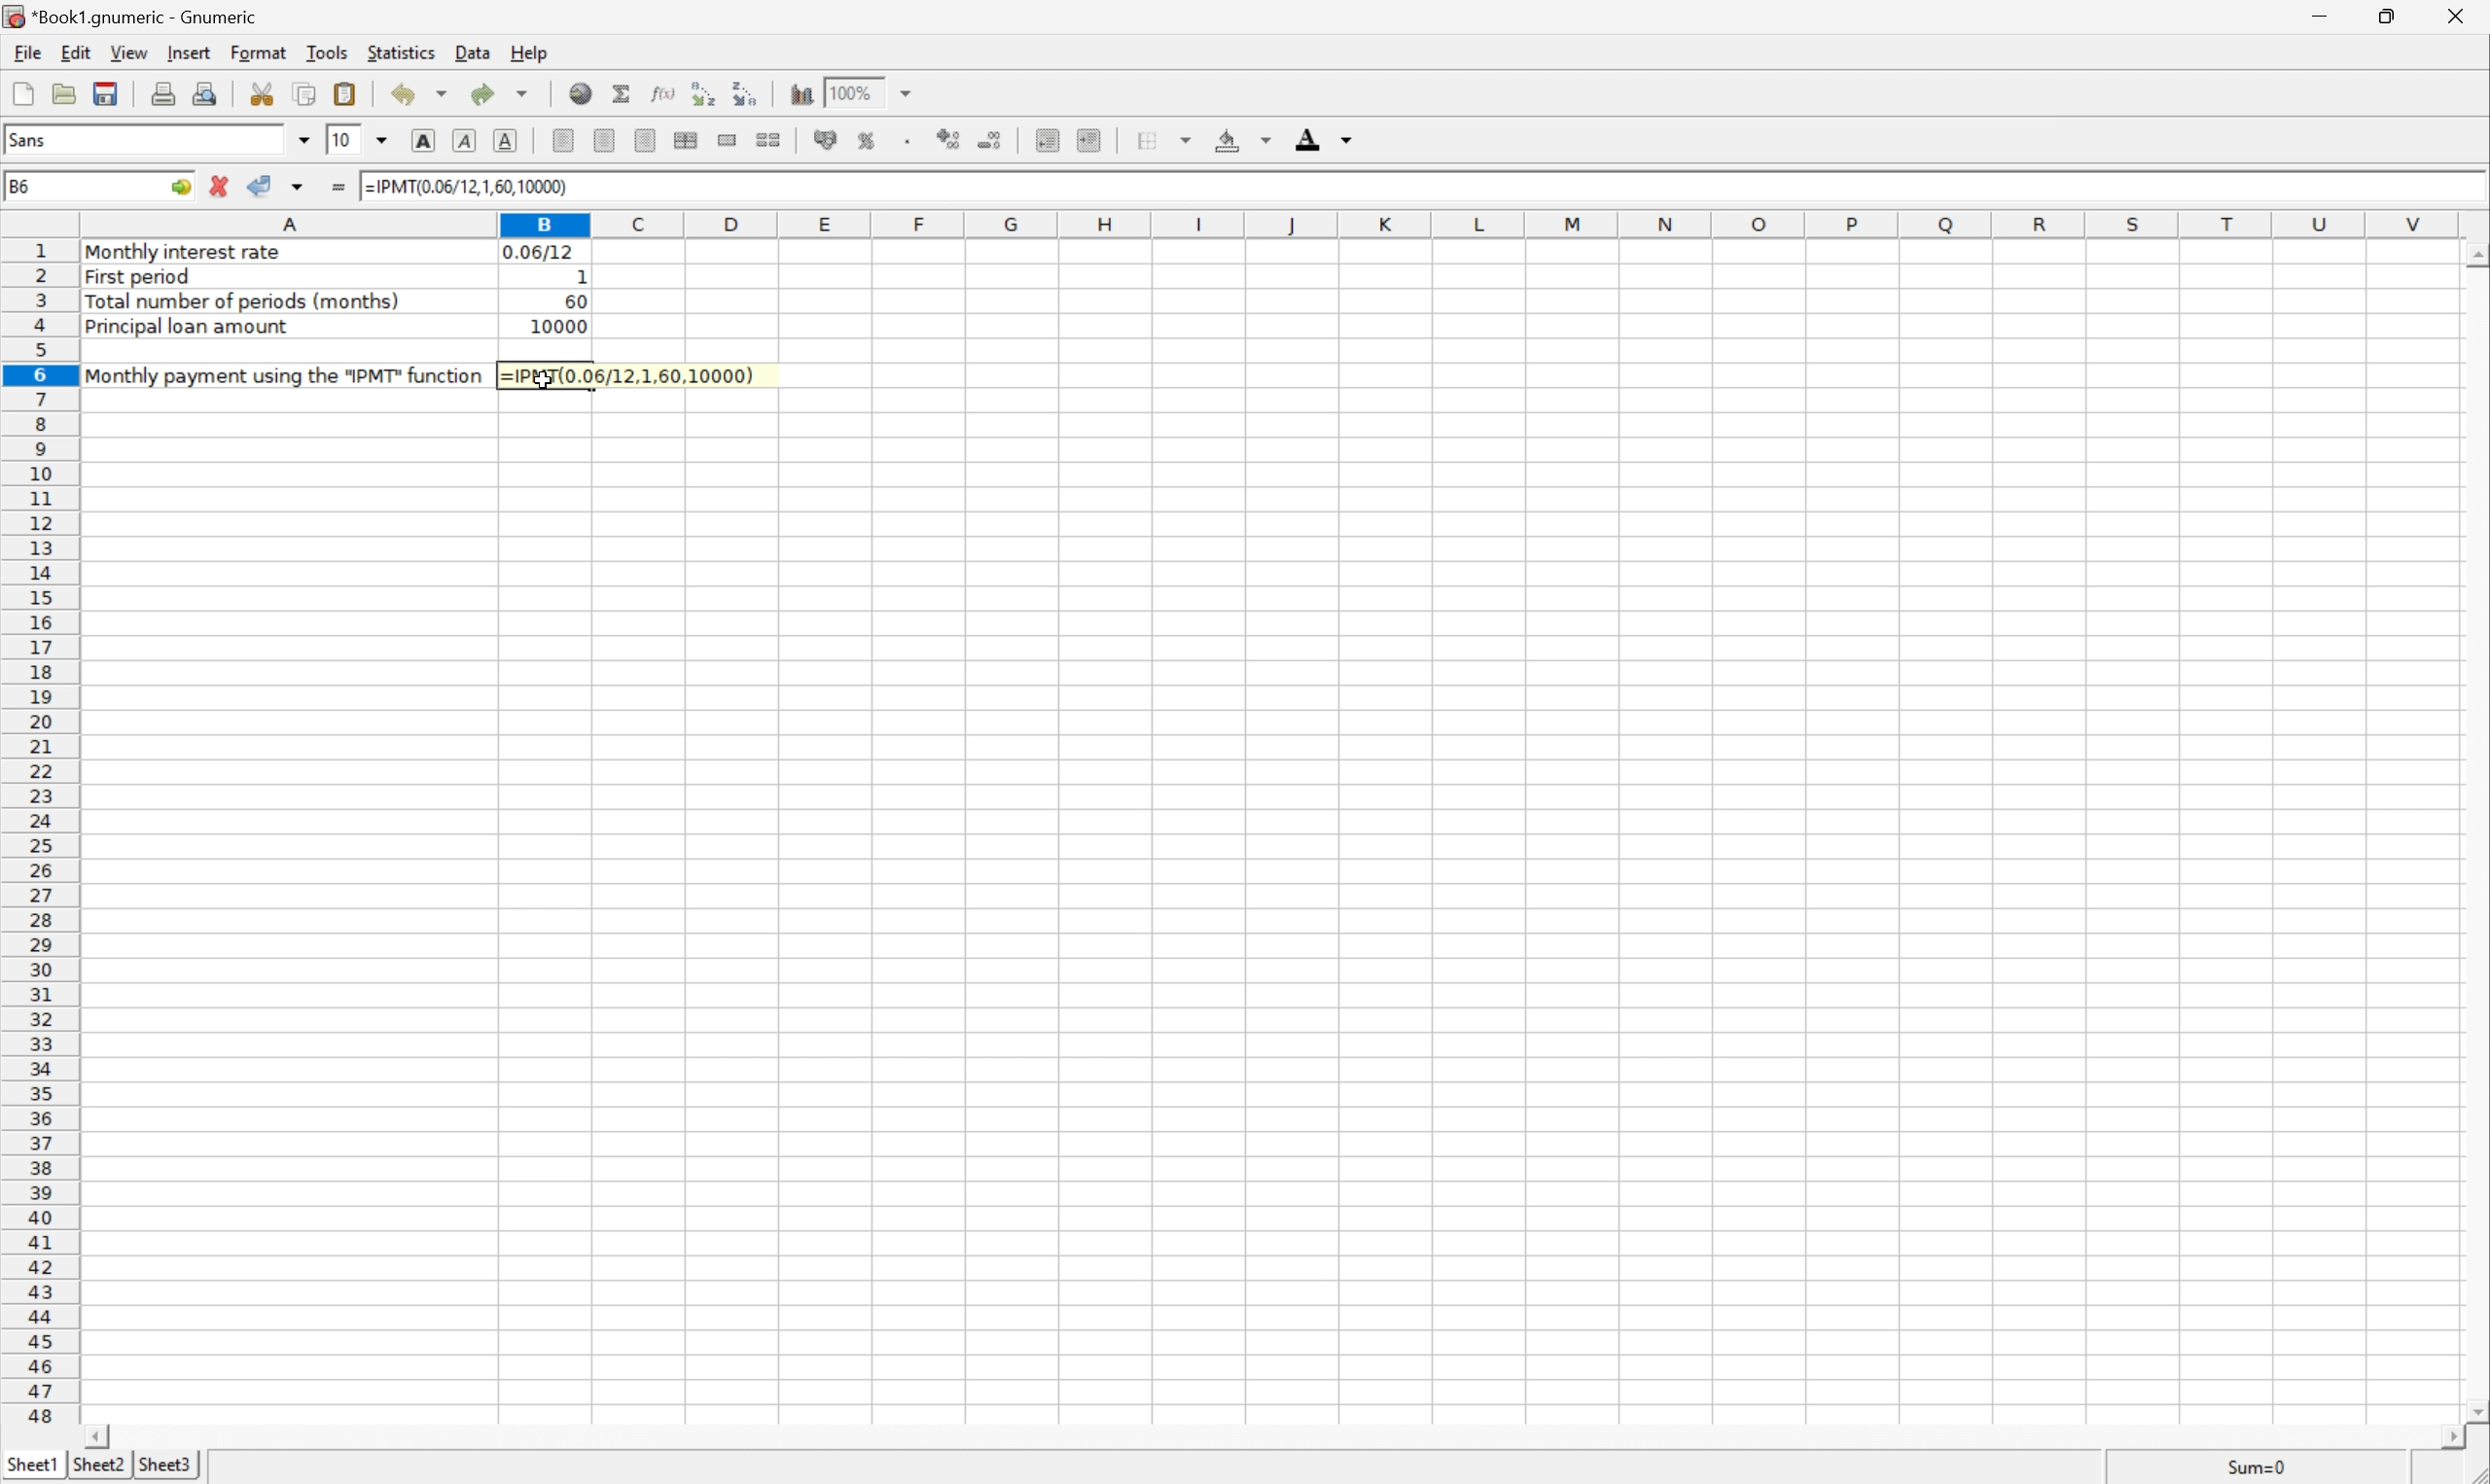 The image size is (2490, 1484). What do you see at coordinates (906, 139) in the screenshot?
I see `Set the format of the selected cells to include a thousands separator` at bounding box center [906, 139].